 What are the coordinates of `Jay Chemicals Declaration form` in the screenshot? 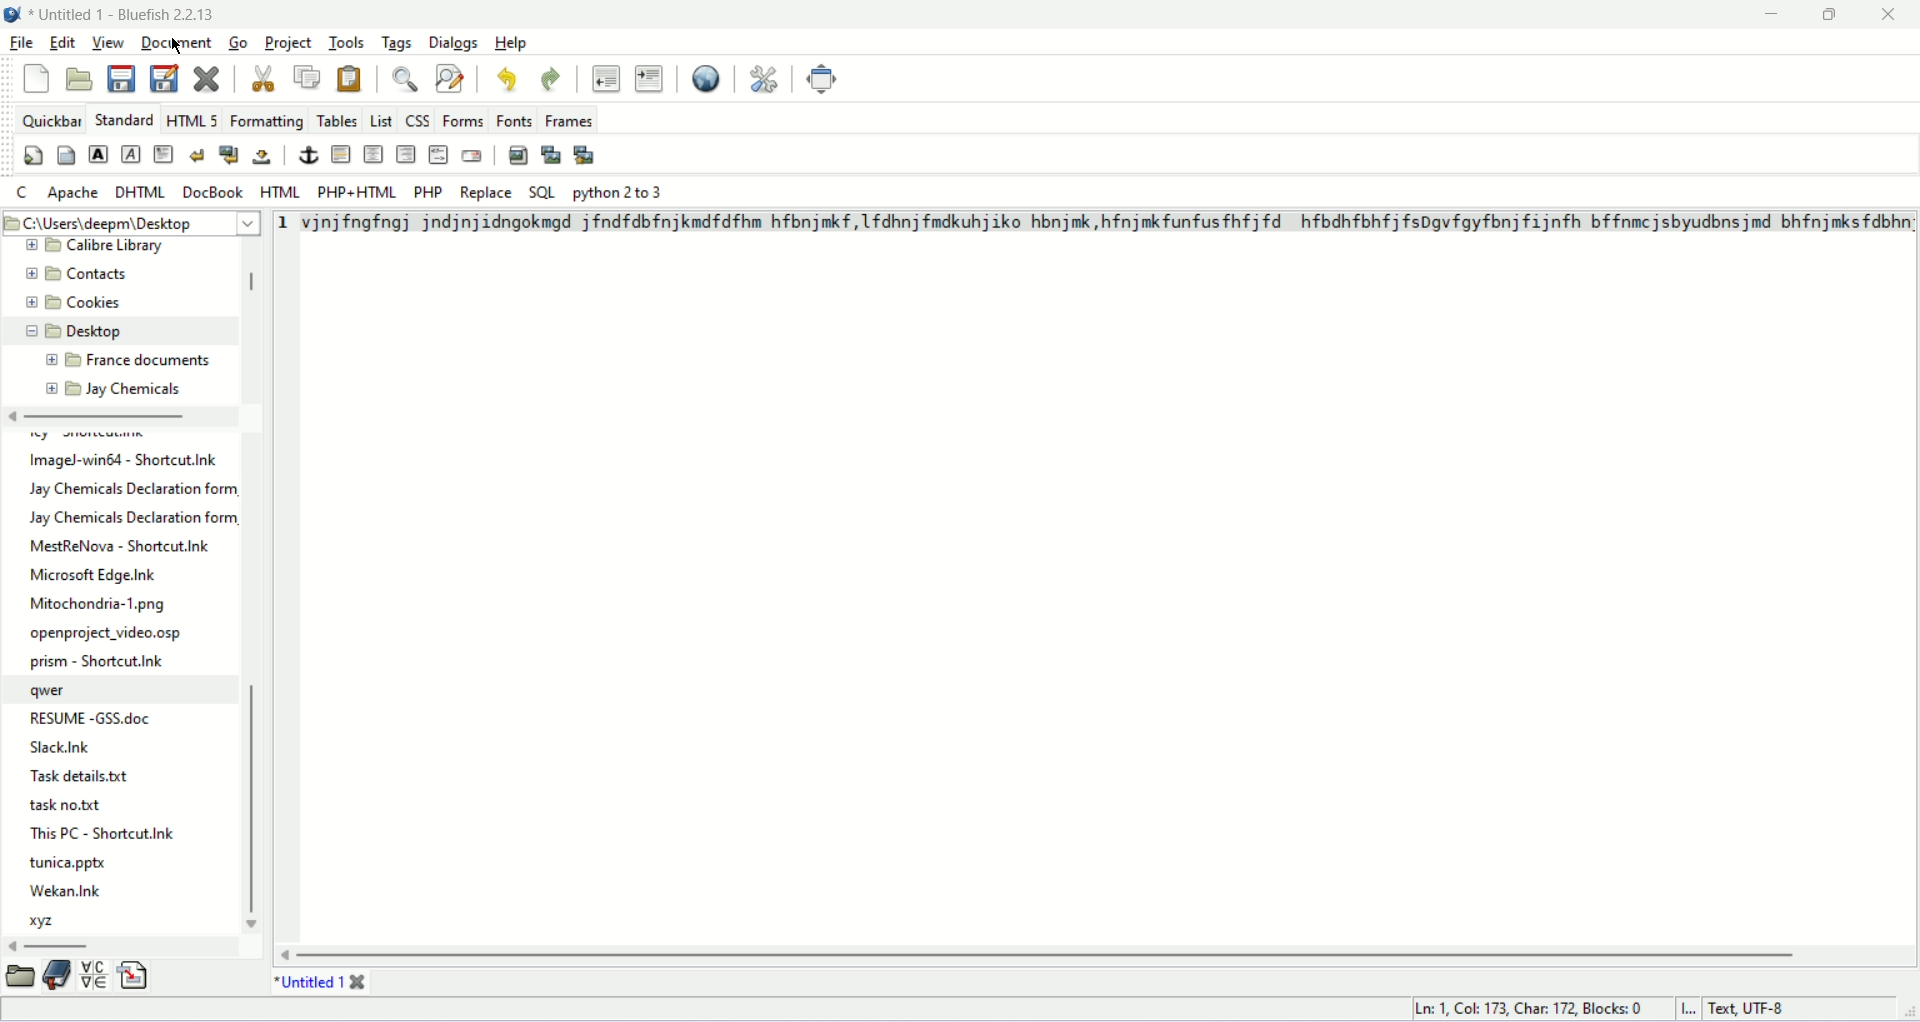 It's located at (137, 488).